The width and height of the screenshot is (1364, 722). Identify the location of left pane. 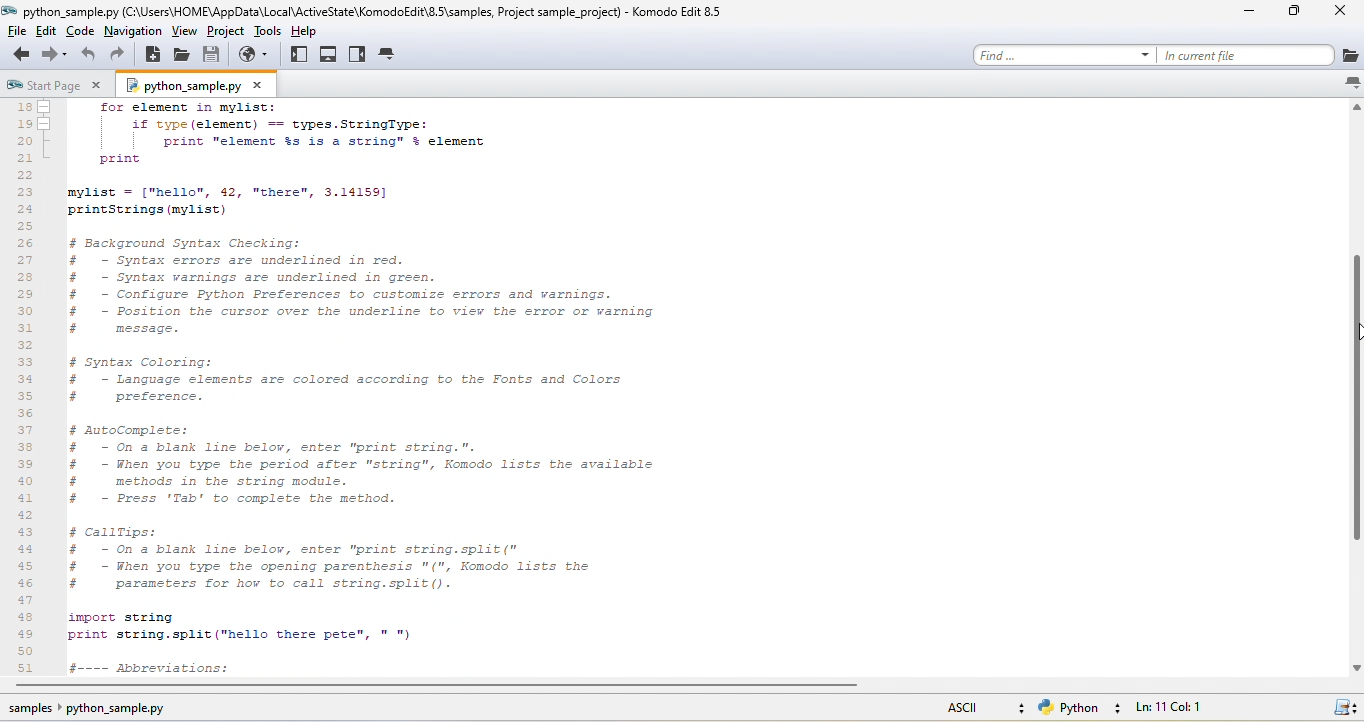
(300, 55).